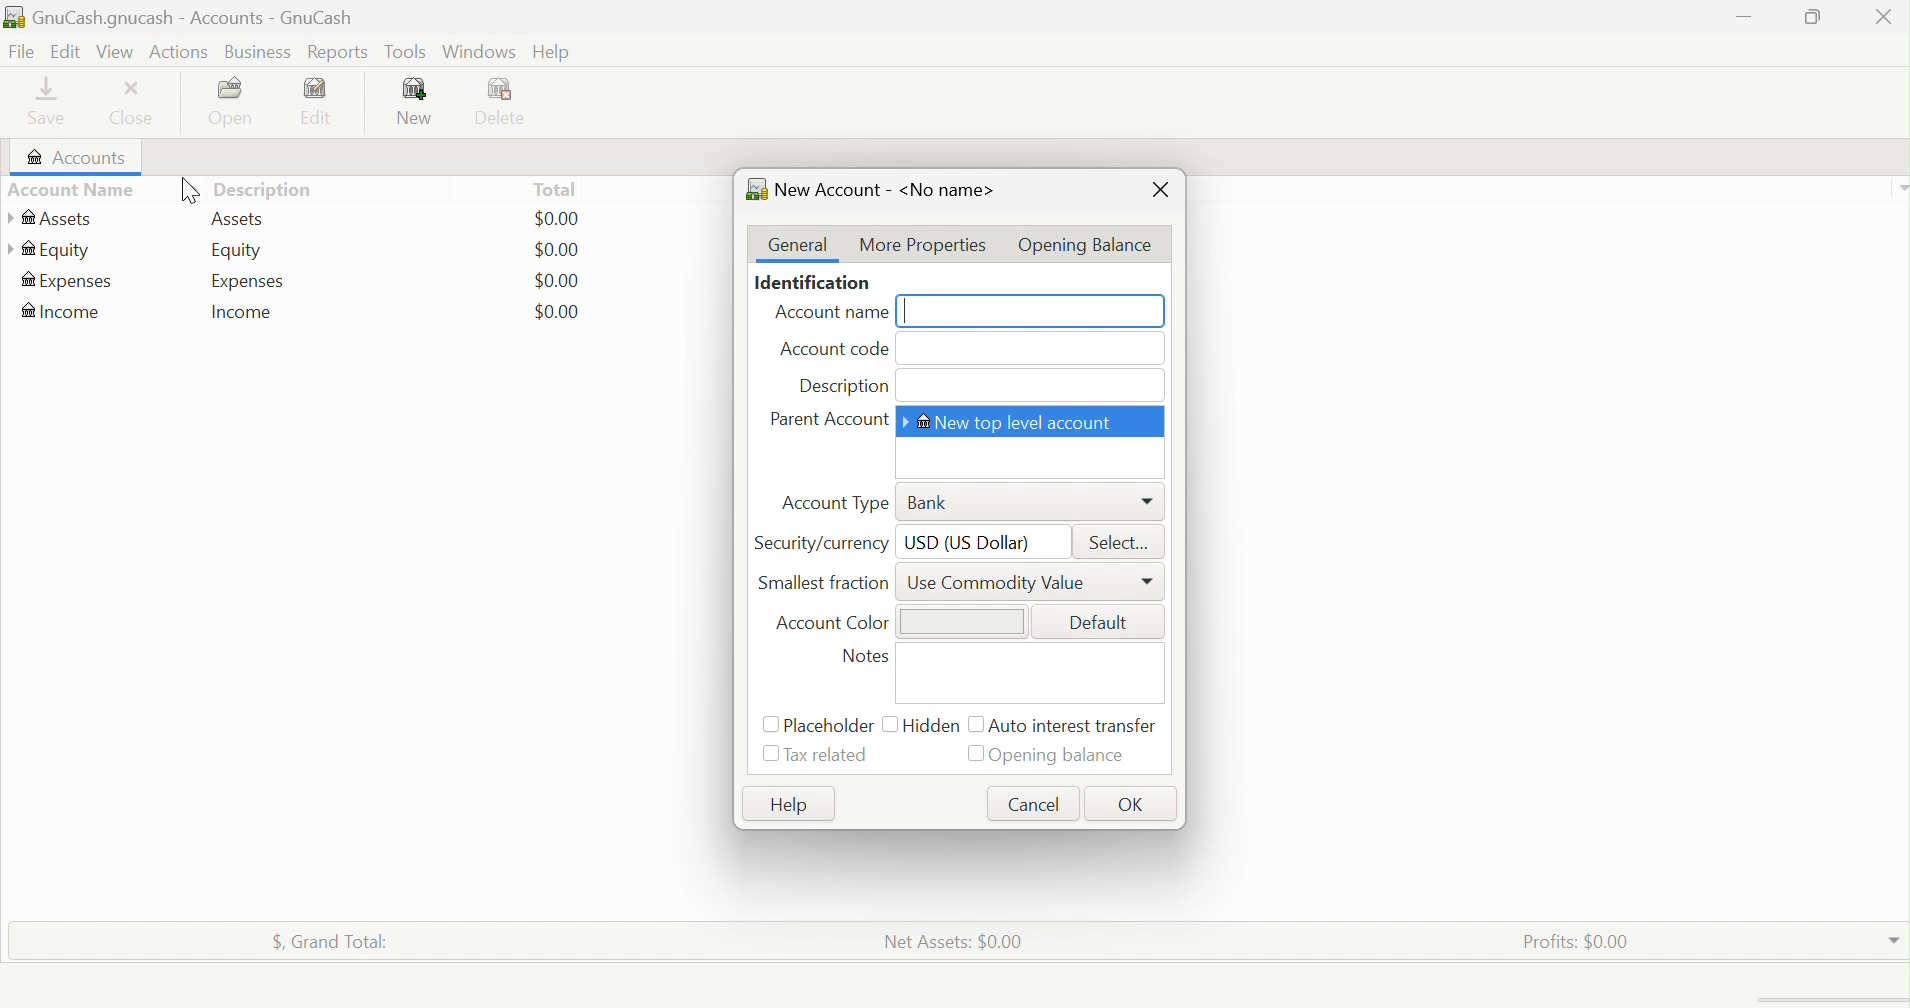 The height and width of the screenshot is (1008, 1910). What do you see at coordinates (553, 53) in the screenshot?
I see `Help` at bounding box center [553, 53].